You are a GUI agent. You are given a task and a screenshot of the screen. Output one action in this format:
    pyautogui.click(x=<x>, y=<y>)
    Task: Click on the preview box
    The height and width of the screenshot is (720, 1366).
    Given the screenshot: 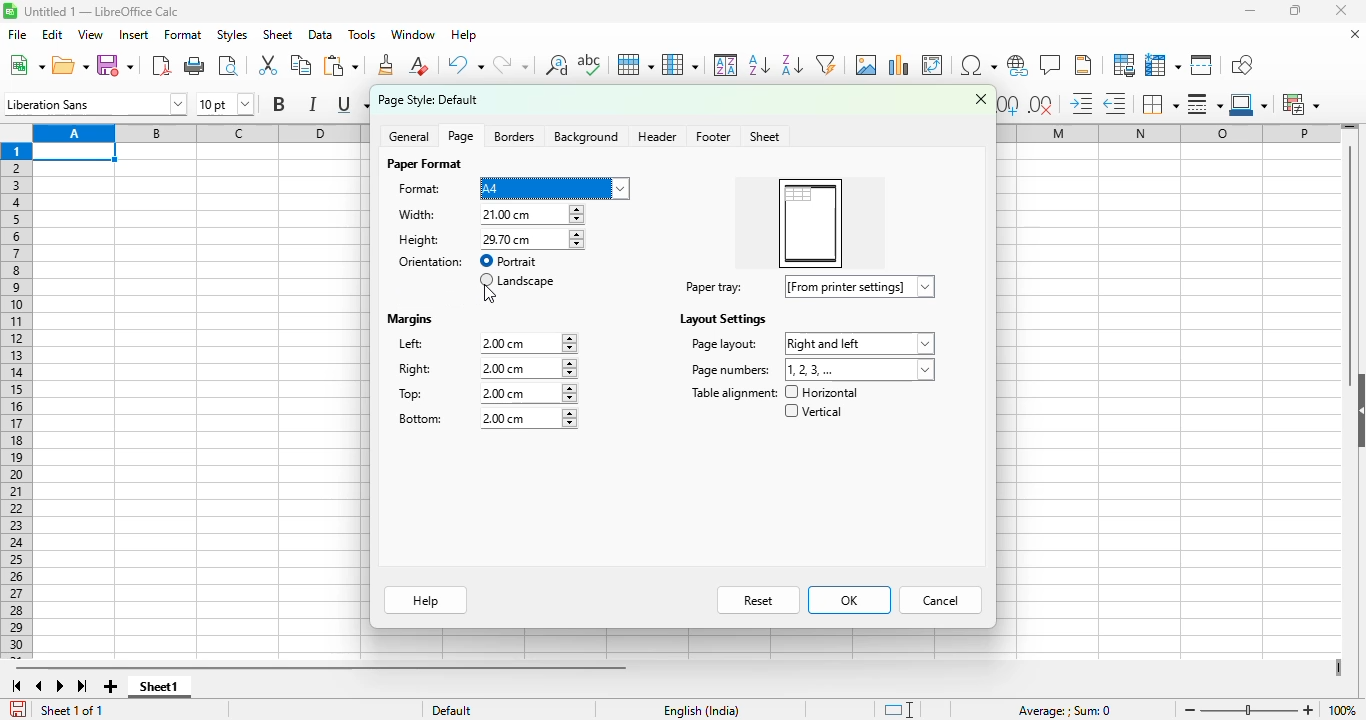 What is the action you would take?
    pyautogui.click(x=810, y=224)
    